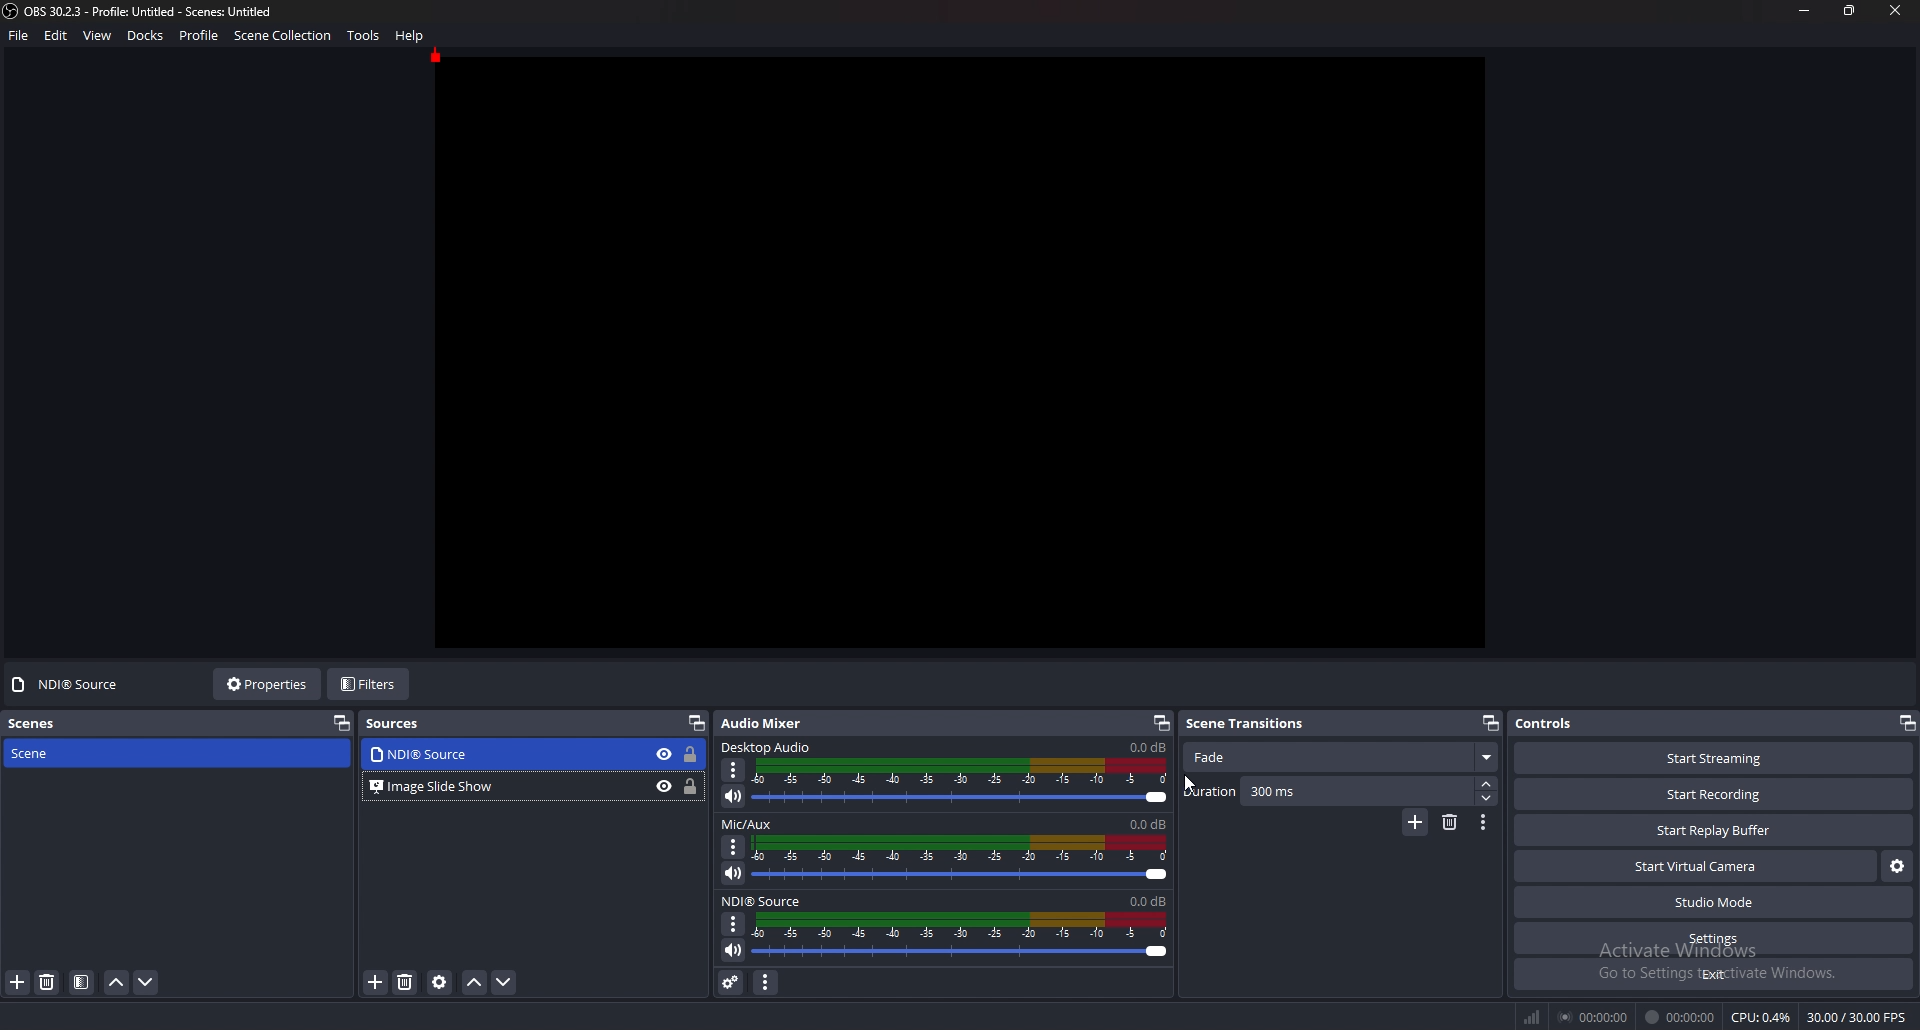 The height and width of the screenshot is (1030, 1920). Describe the element at coordinates (1896, 11) in the screenshot. I see `close` at that location.